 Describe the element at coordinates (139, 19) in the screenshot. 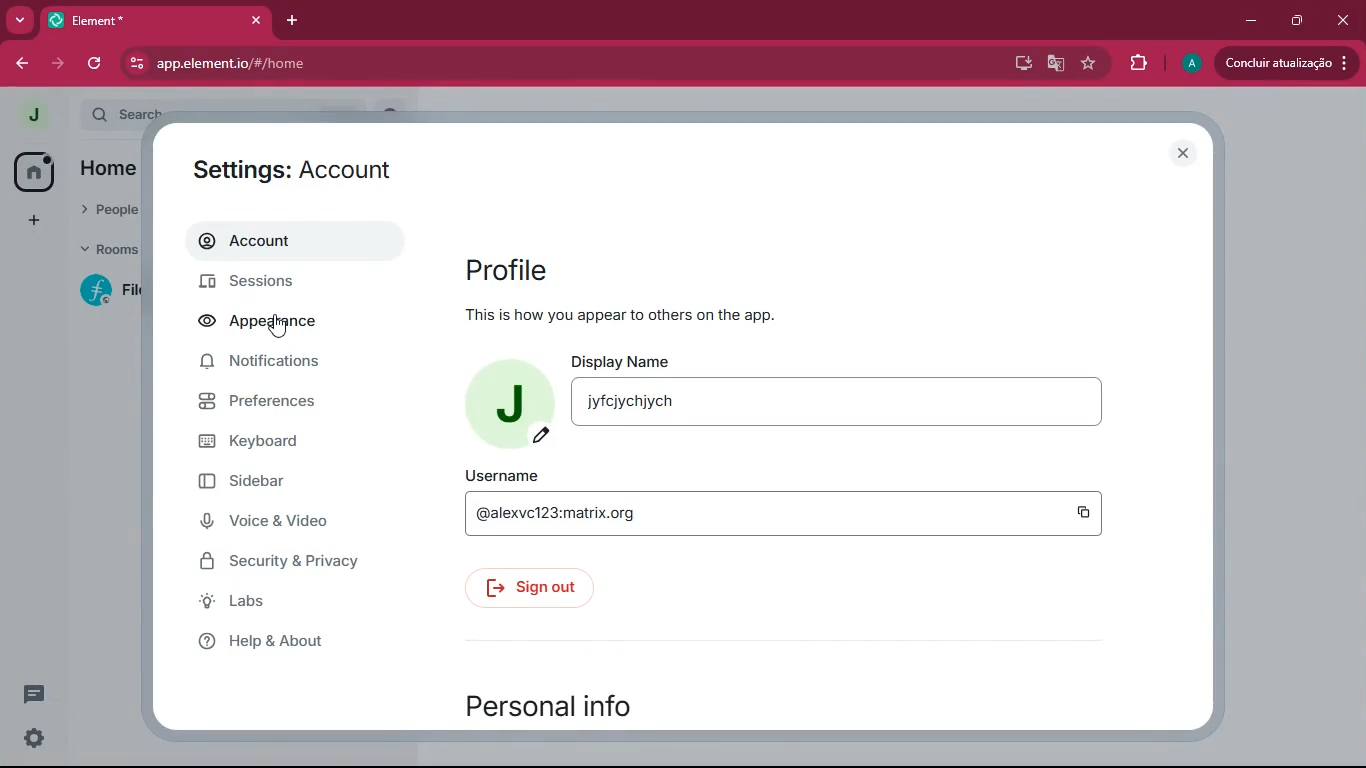

I see `Element*` at that location.